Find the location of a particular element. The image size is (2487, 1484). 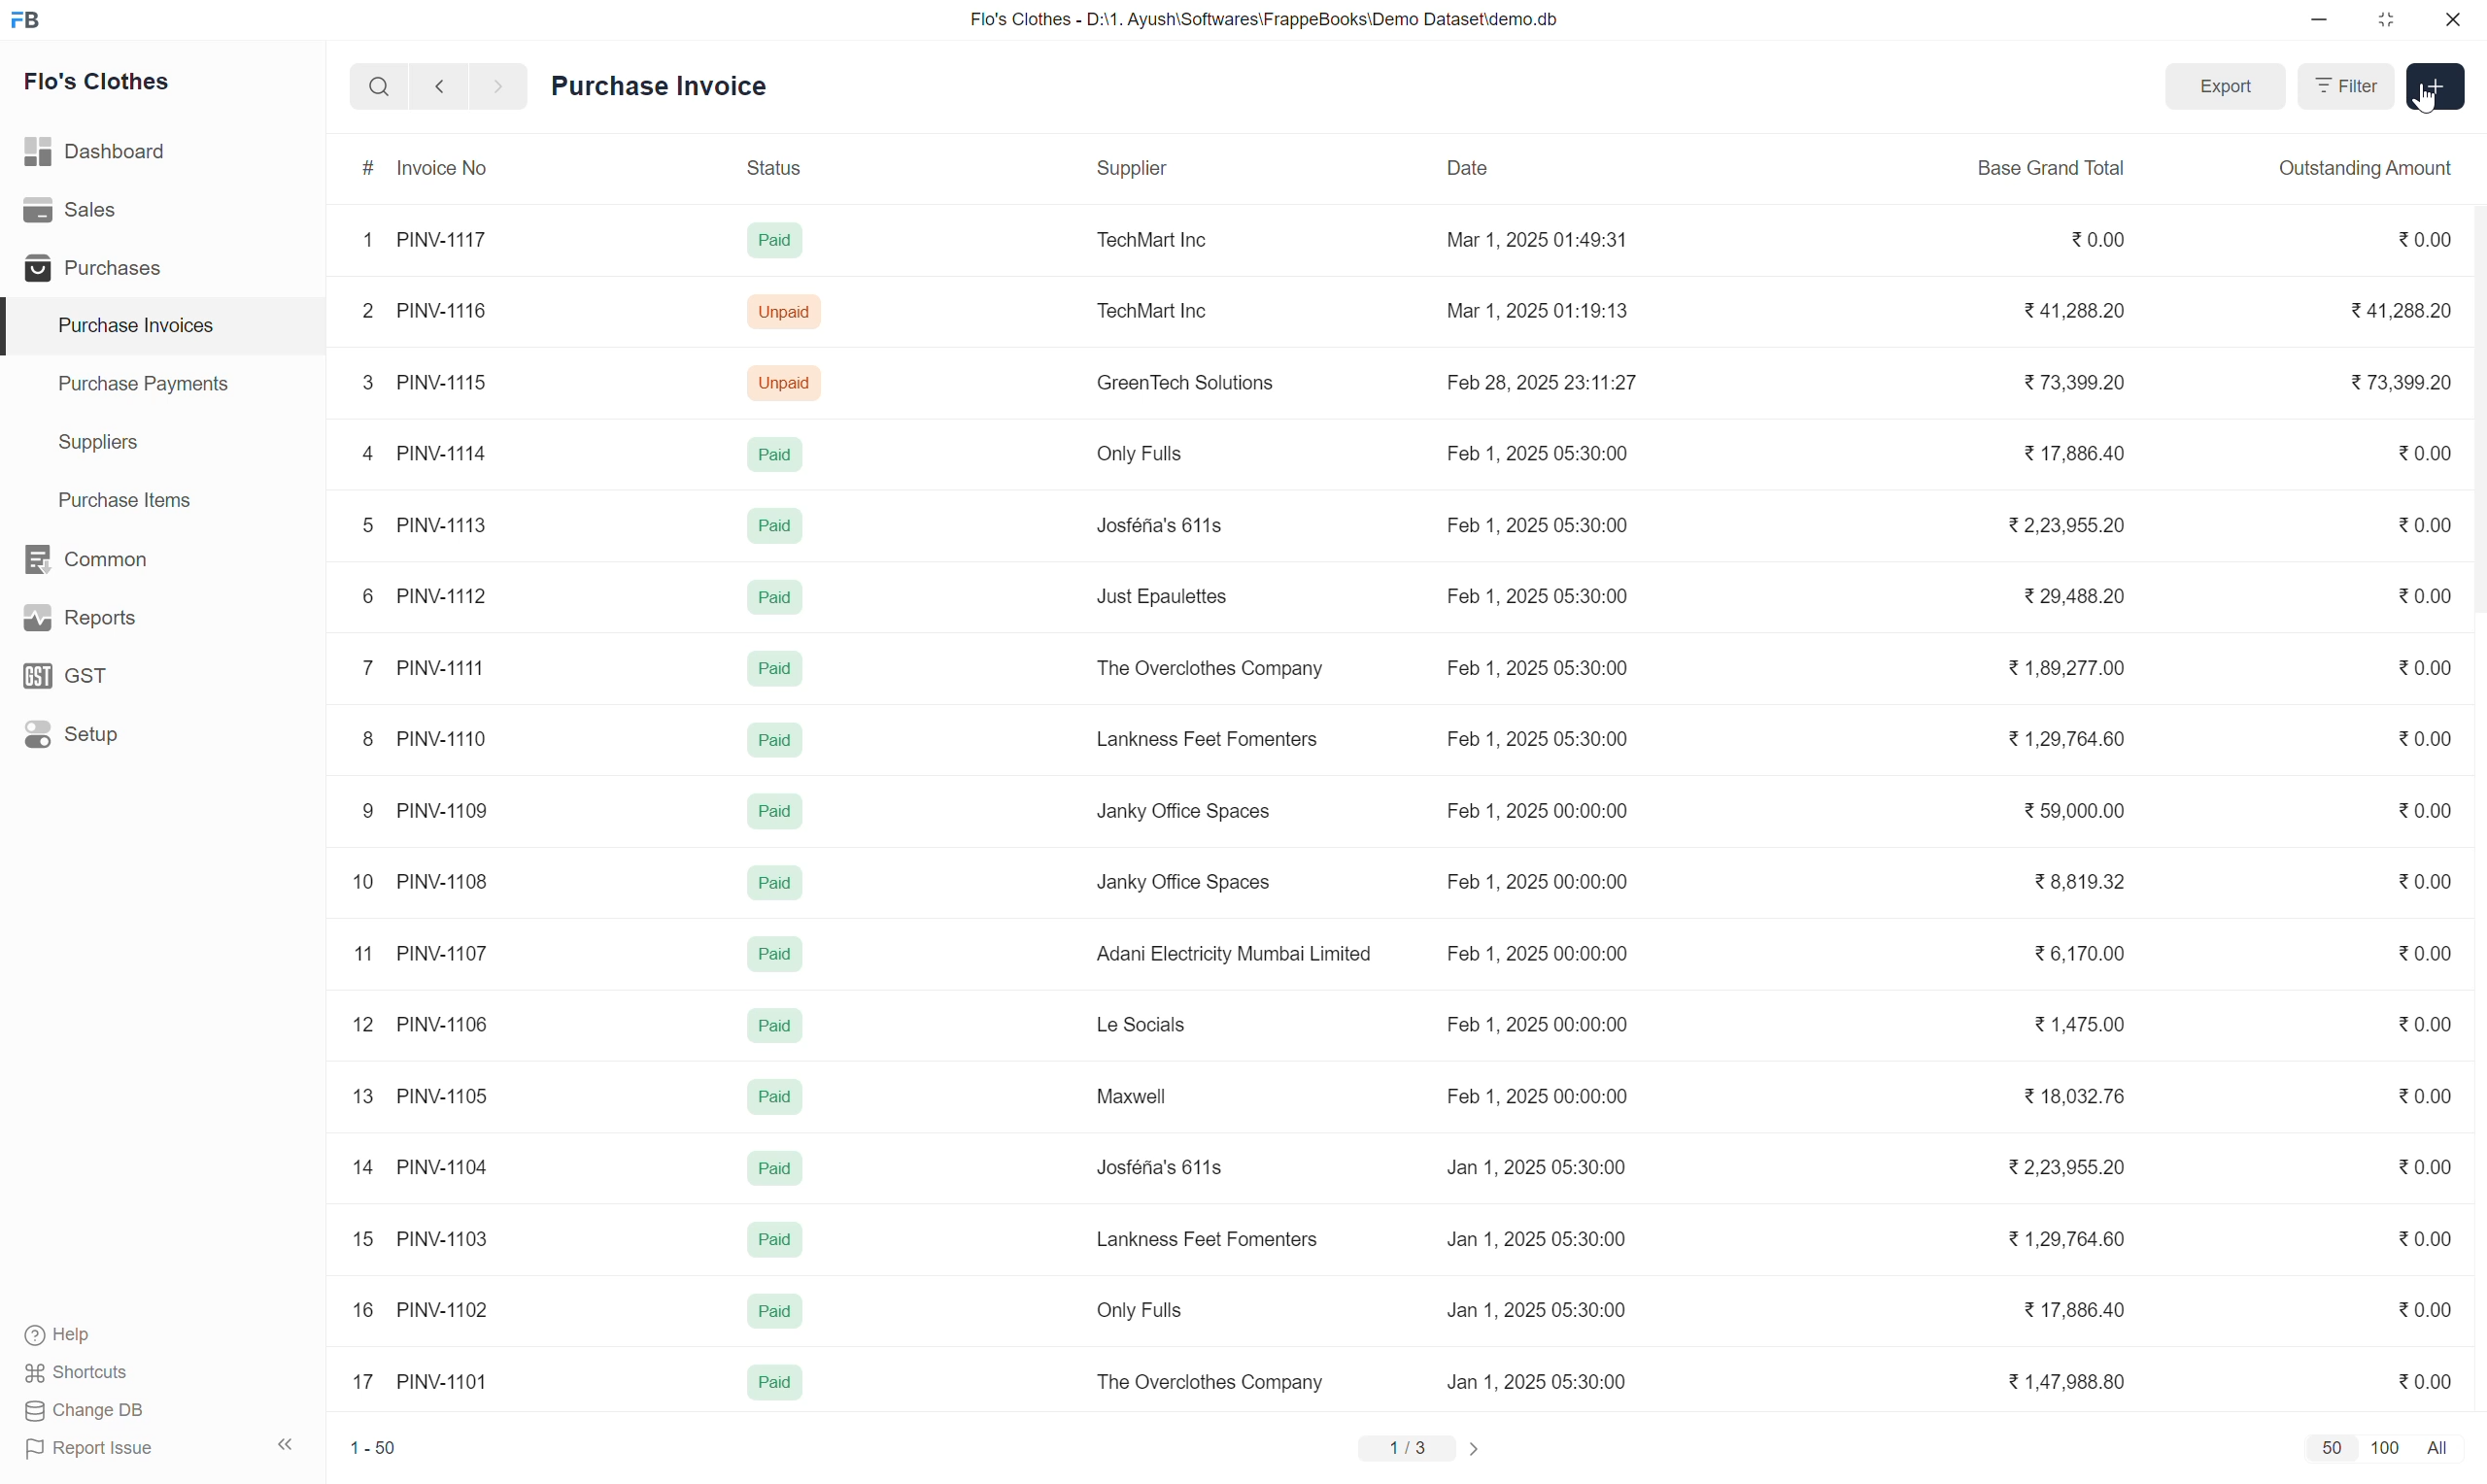

Feb 1, 2025 05:30:00 is located at coordinates (1538, 524).